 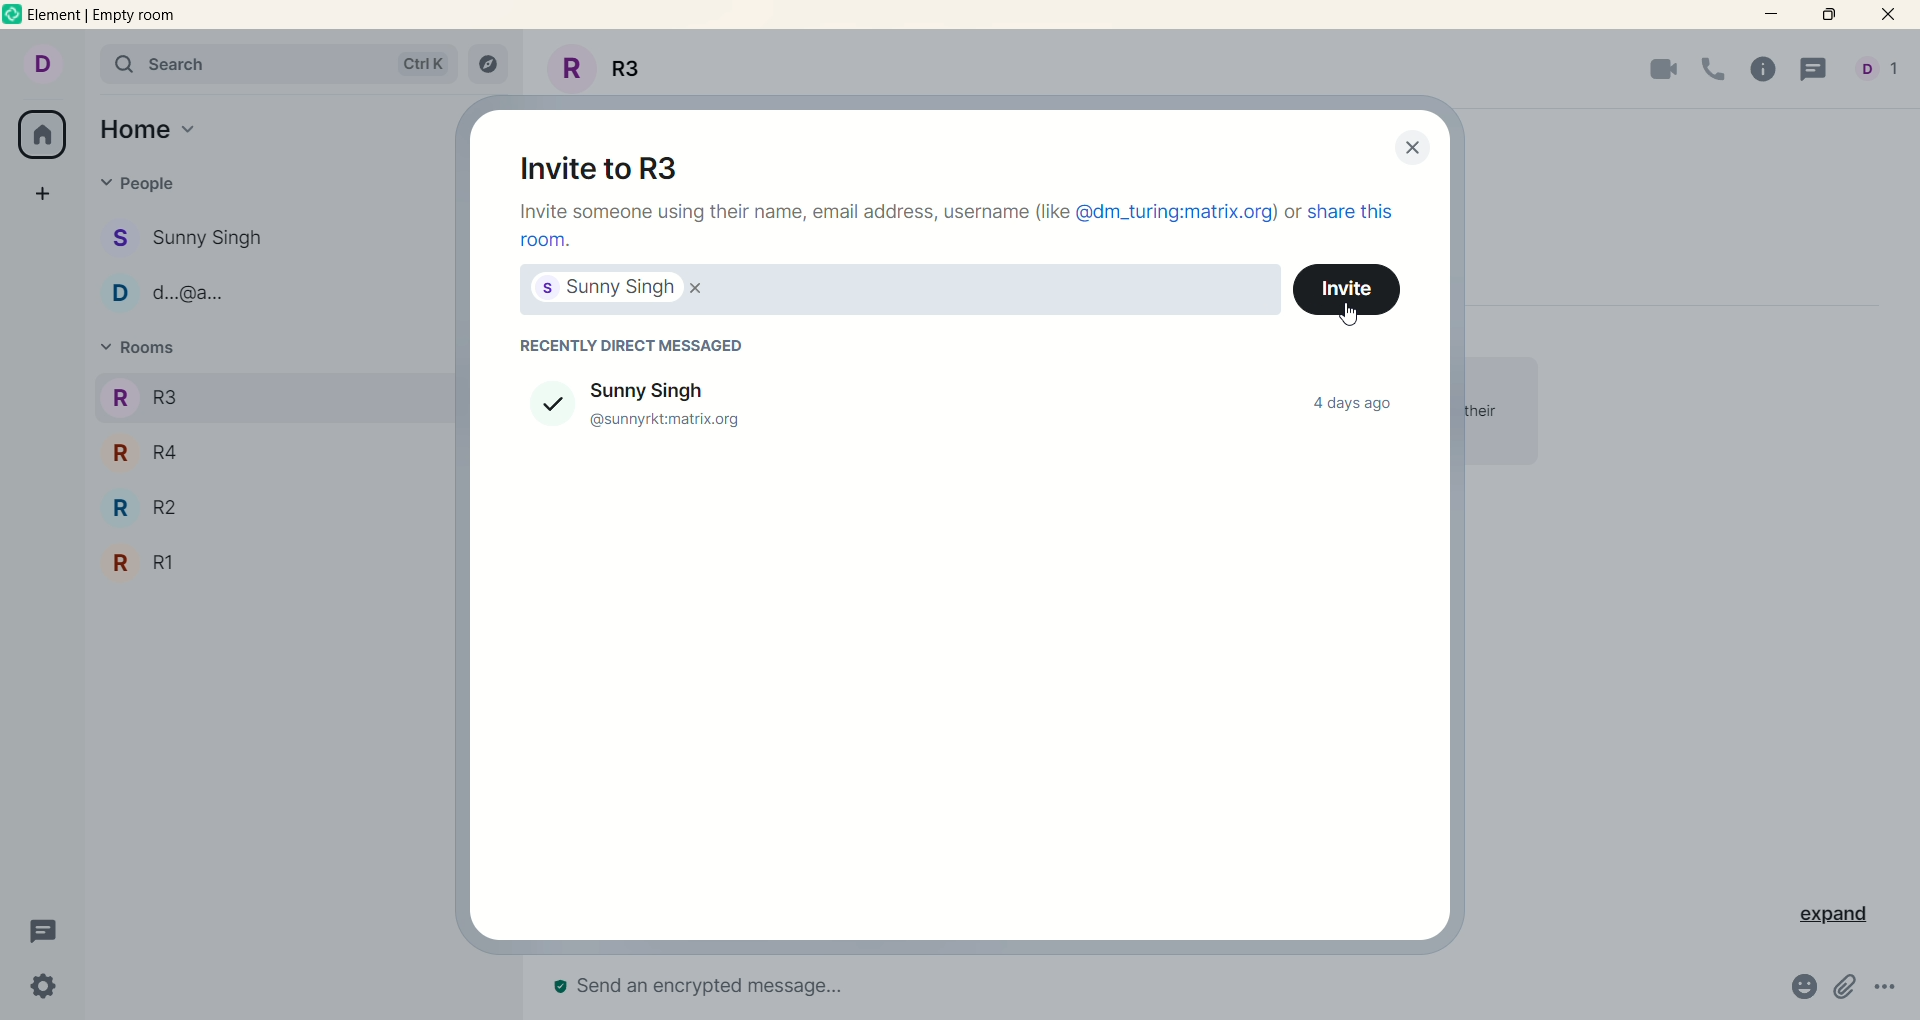 What do you see at coordinates (677, 388) in the screenshot?
I see `Sunny Singh` at bounding box center [677, 388].